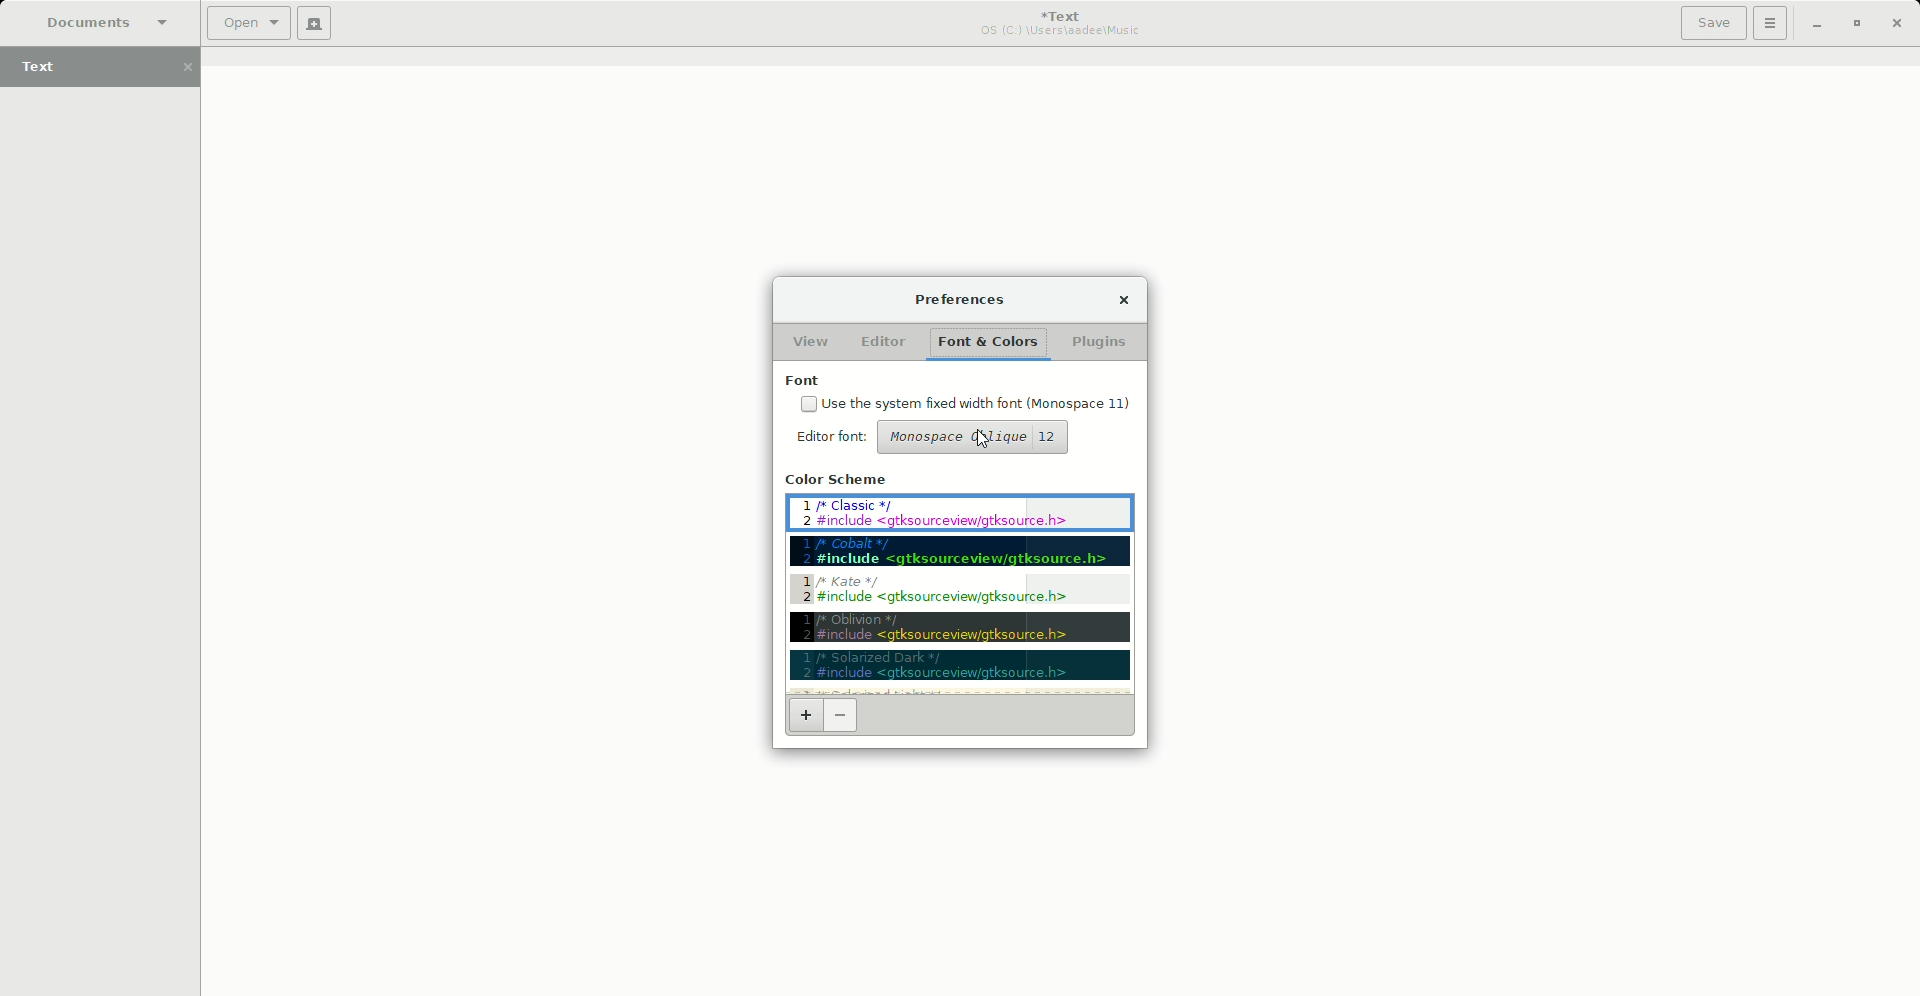  I want to click on Options, so click(1771, 23).